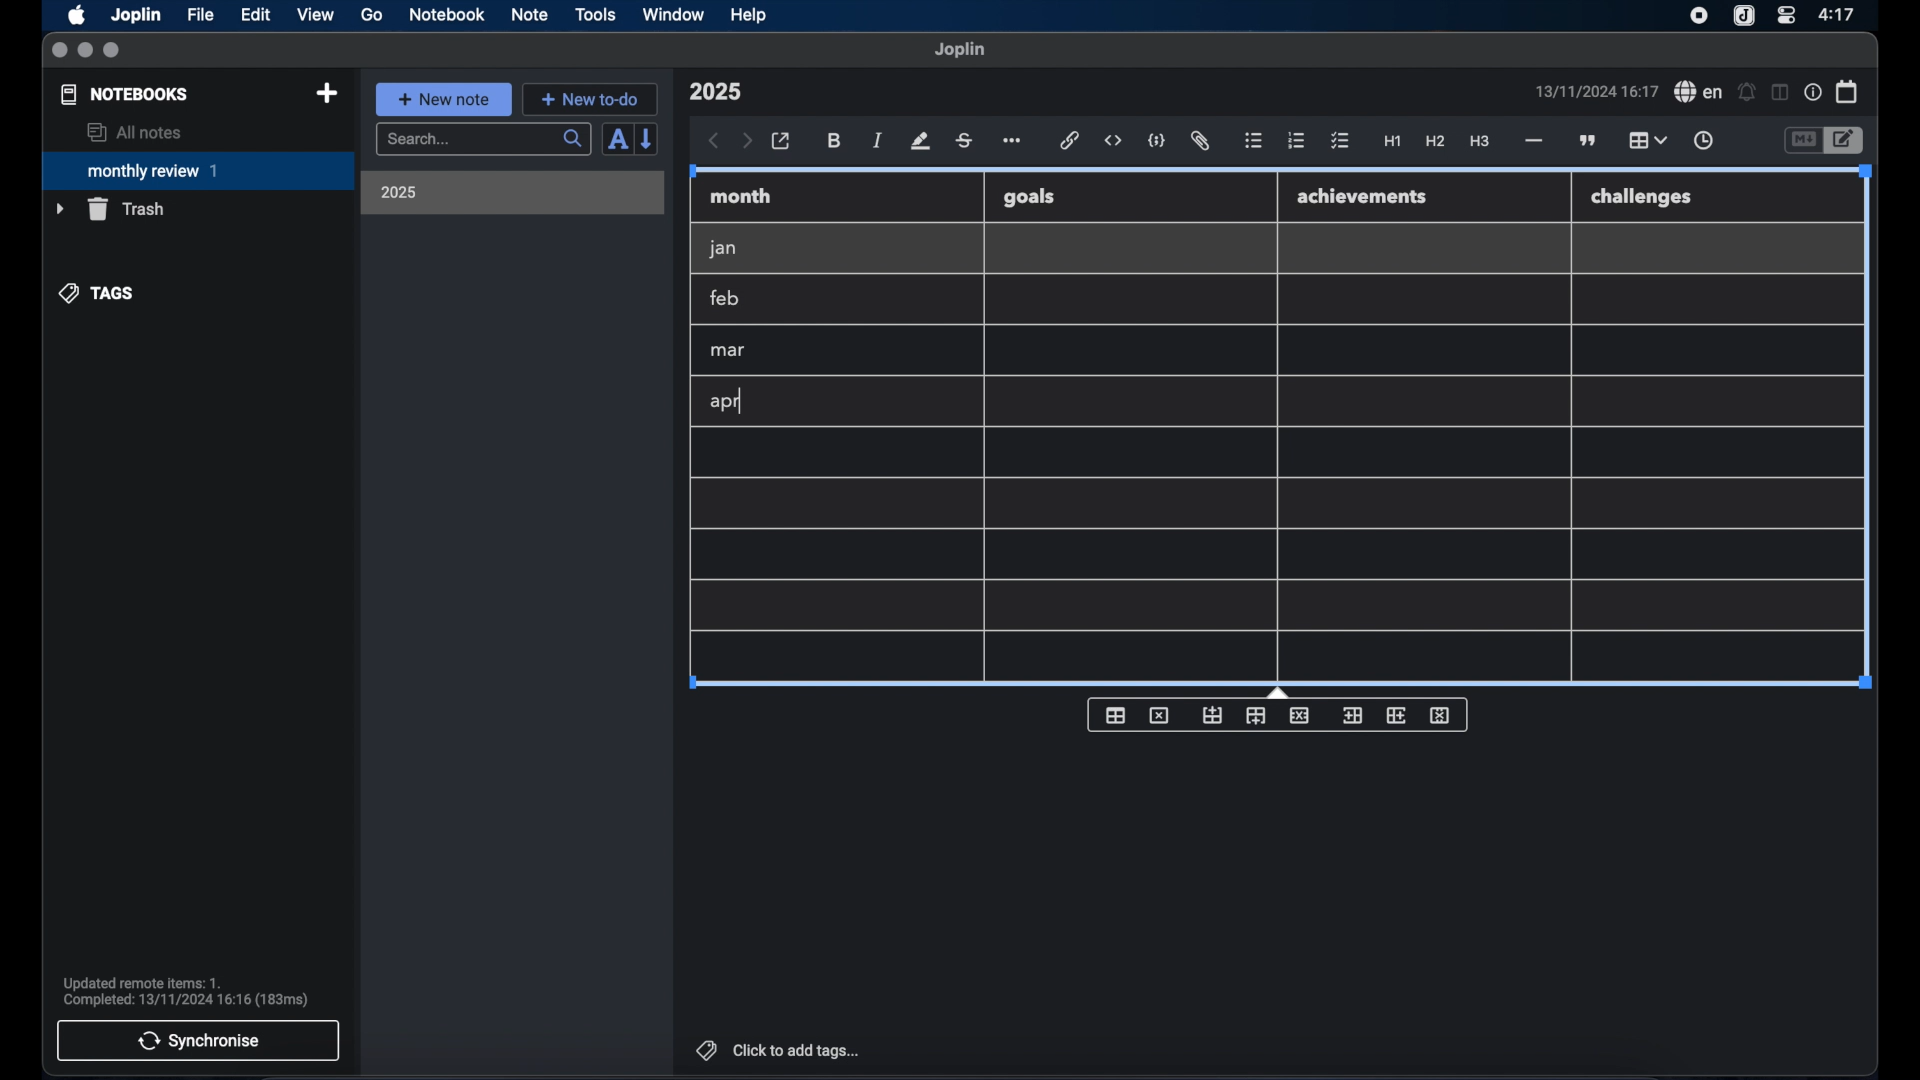  What do you see at coordinates (729, 351) in the screenshot?
I see `mar` at bounding box center [729, 351].